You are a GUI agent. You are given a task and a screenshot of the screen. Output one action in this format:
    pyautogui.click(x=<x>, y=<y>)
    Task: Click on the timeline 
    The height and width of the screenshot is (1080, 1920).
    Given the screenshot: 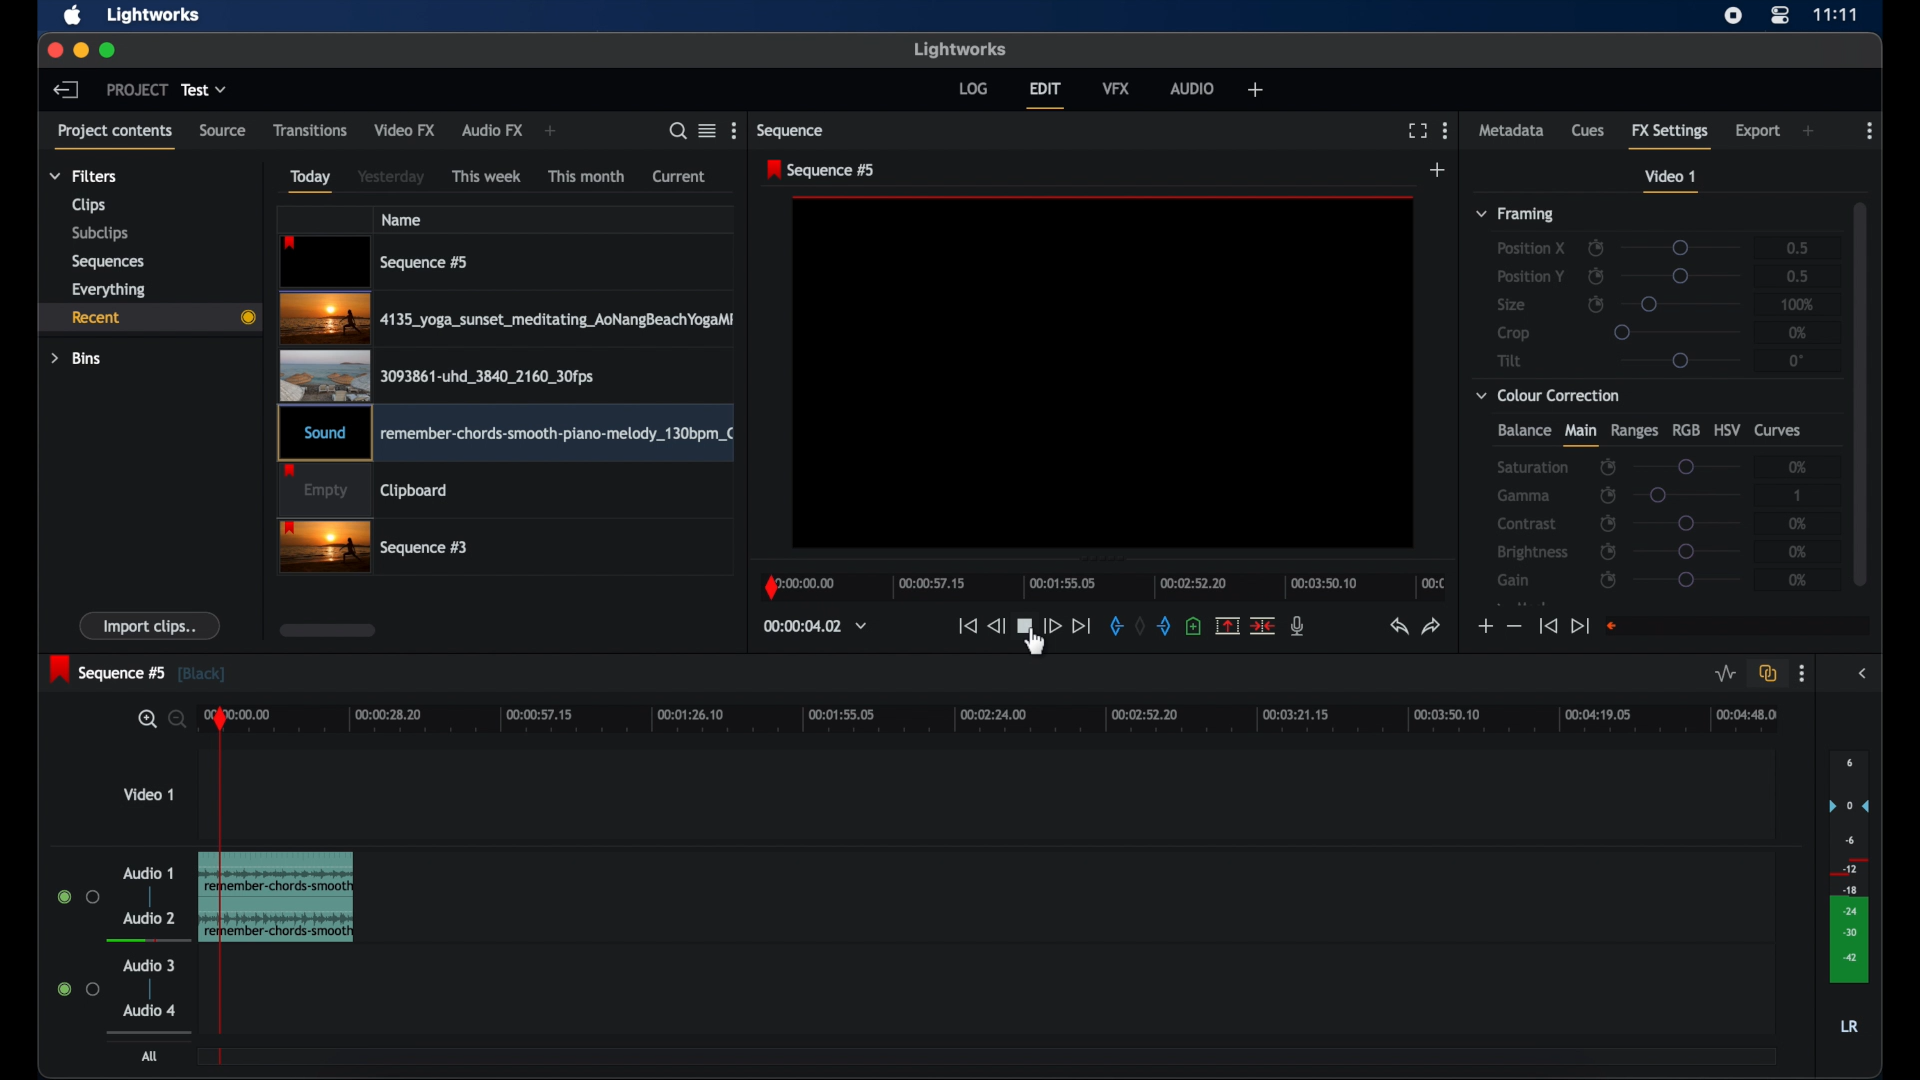 What is the action you would take?
    pyautogui.click(x=1102, y=588)
    